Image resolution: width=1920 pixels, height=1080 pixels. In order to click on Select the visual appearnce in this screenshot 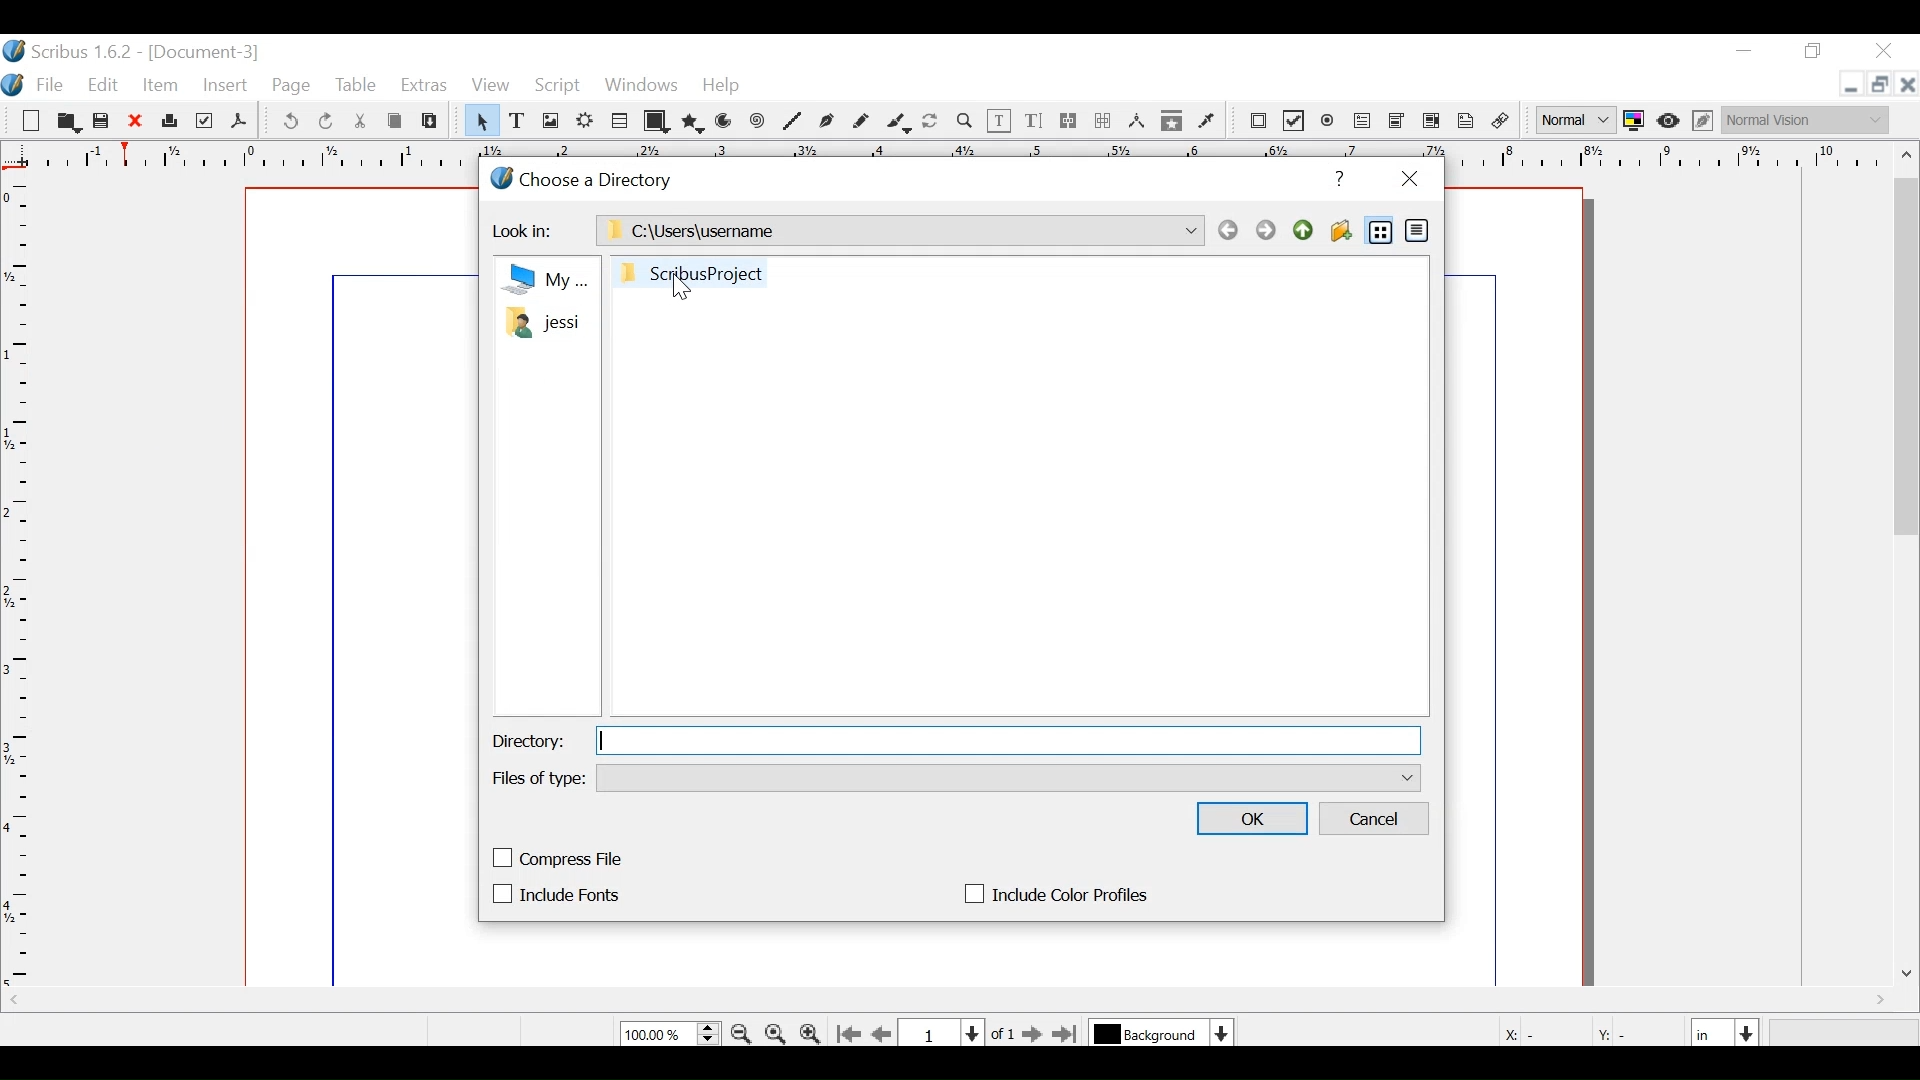, I will do `click(1811, 120)`.